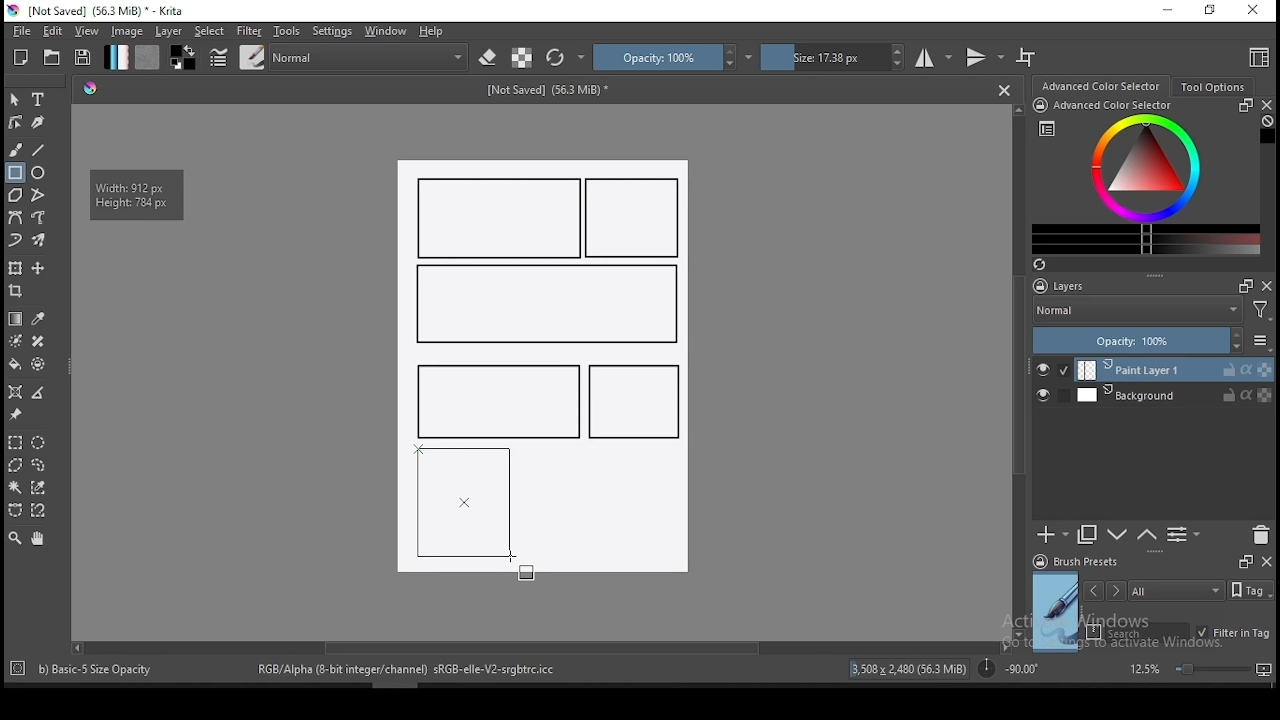  I want to click on scroll bar, so click(1020, 370).